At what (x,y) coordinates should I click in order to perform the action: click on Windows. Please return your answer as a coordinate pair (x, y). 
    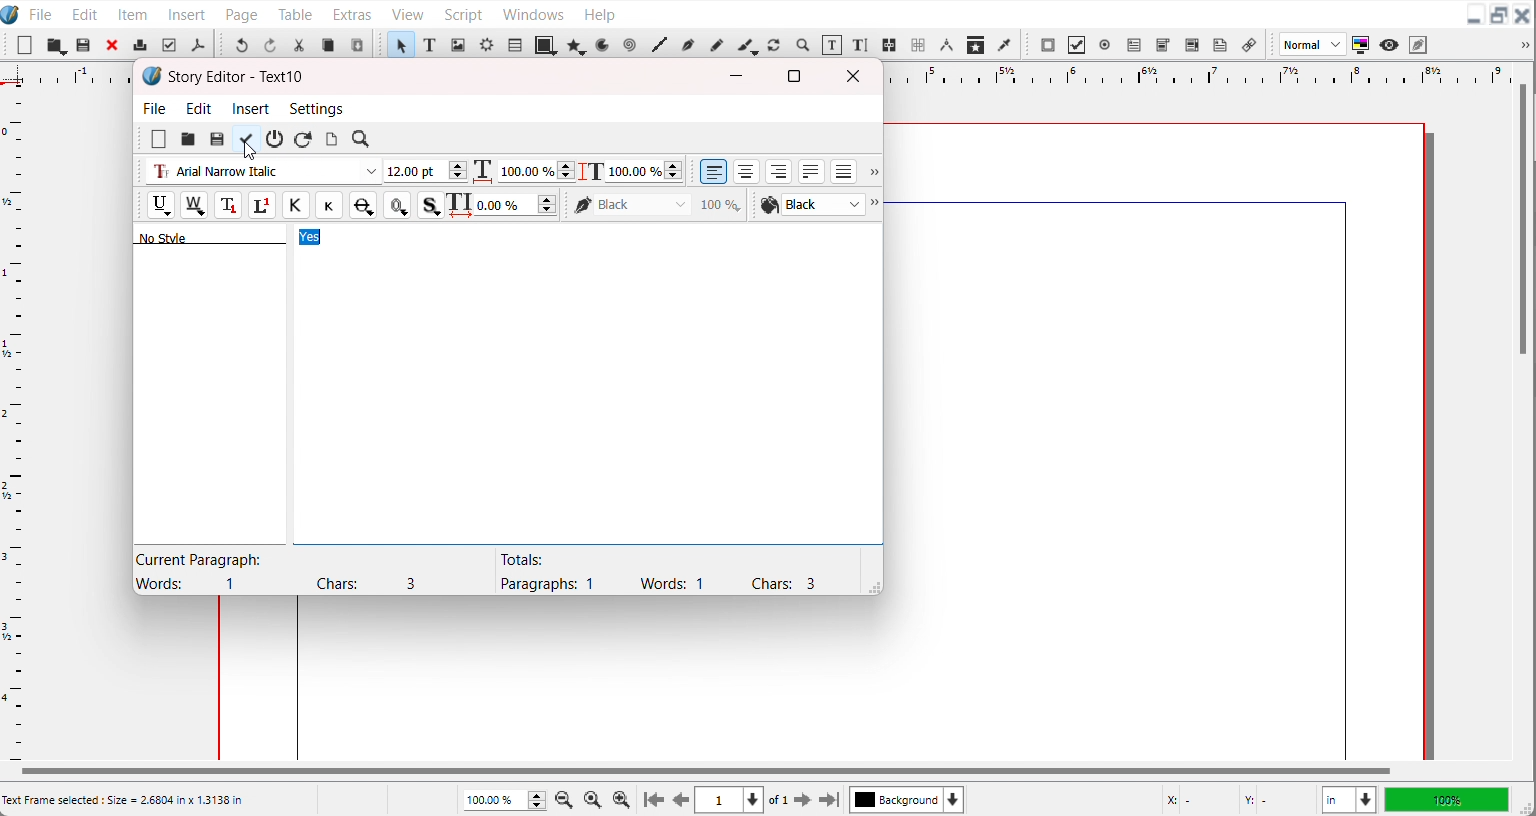
    Looking at the image, I should click on (533, 12).